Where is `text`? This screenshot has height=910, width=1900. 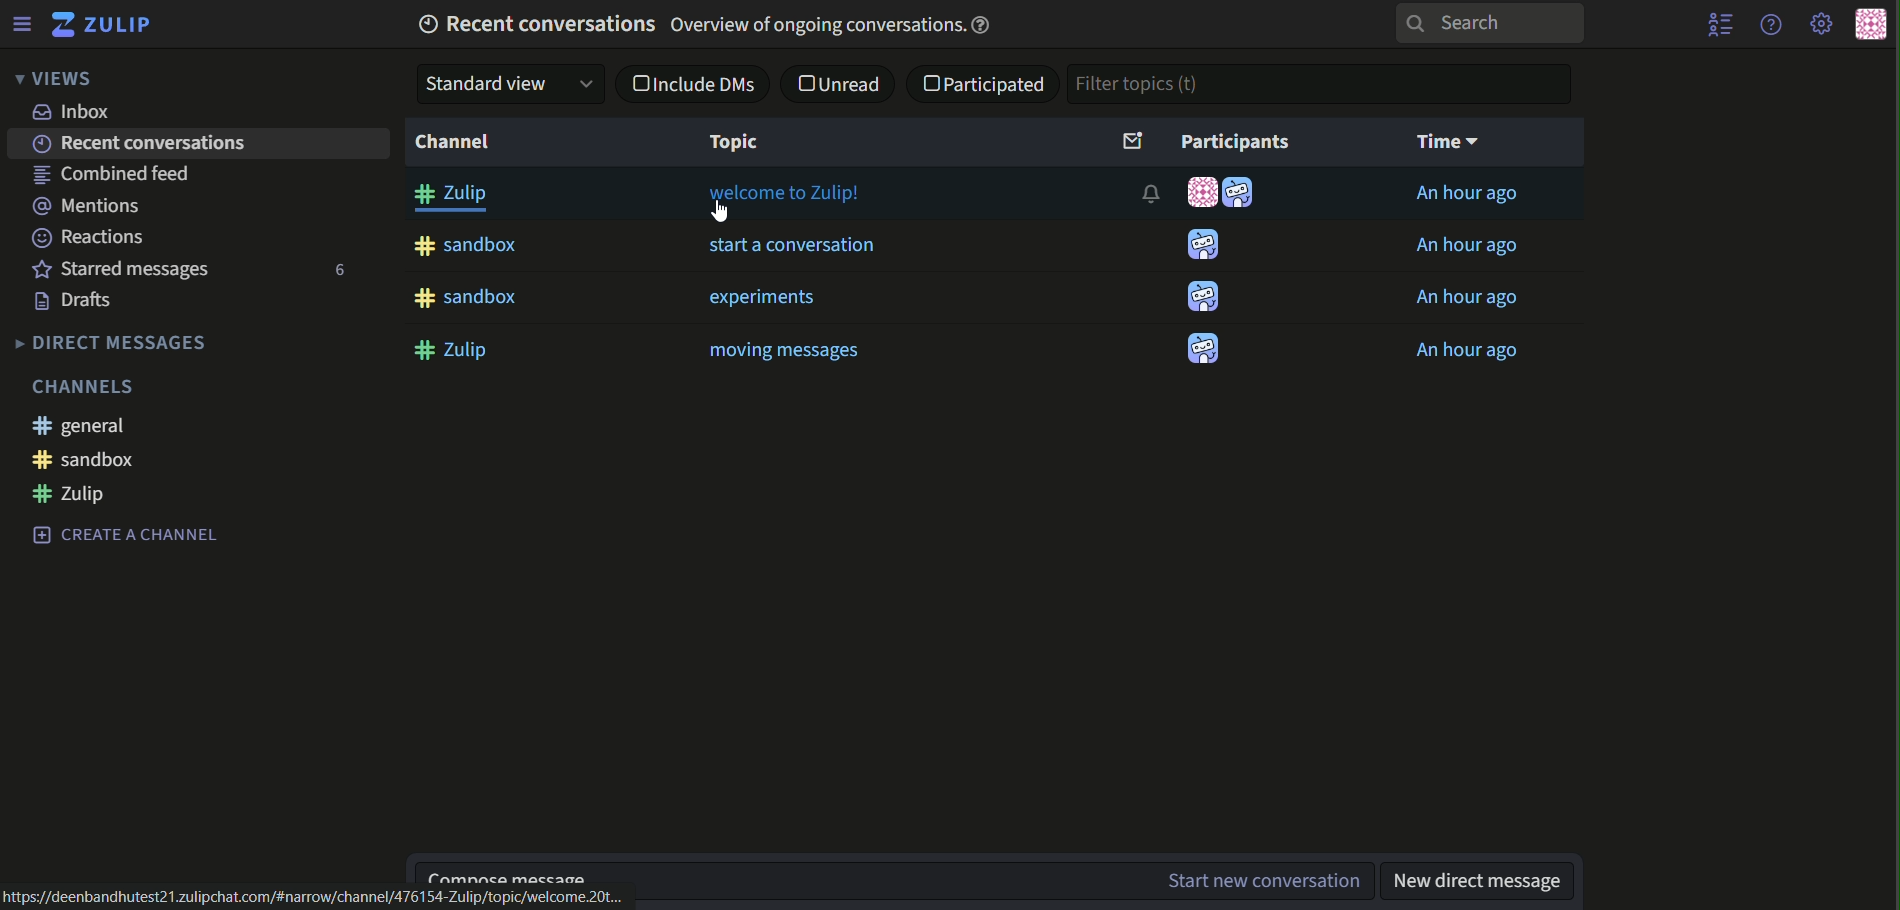
text is located at coordinates (76, 113).